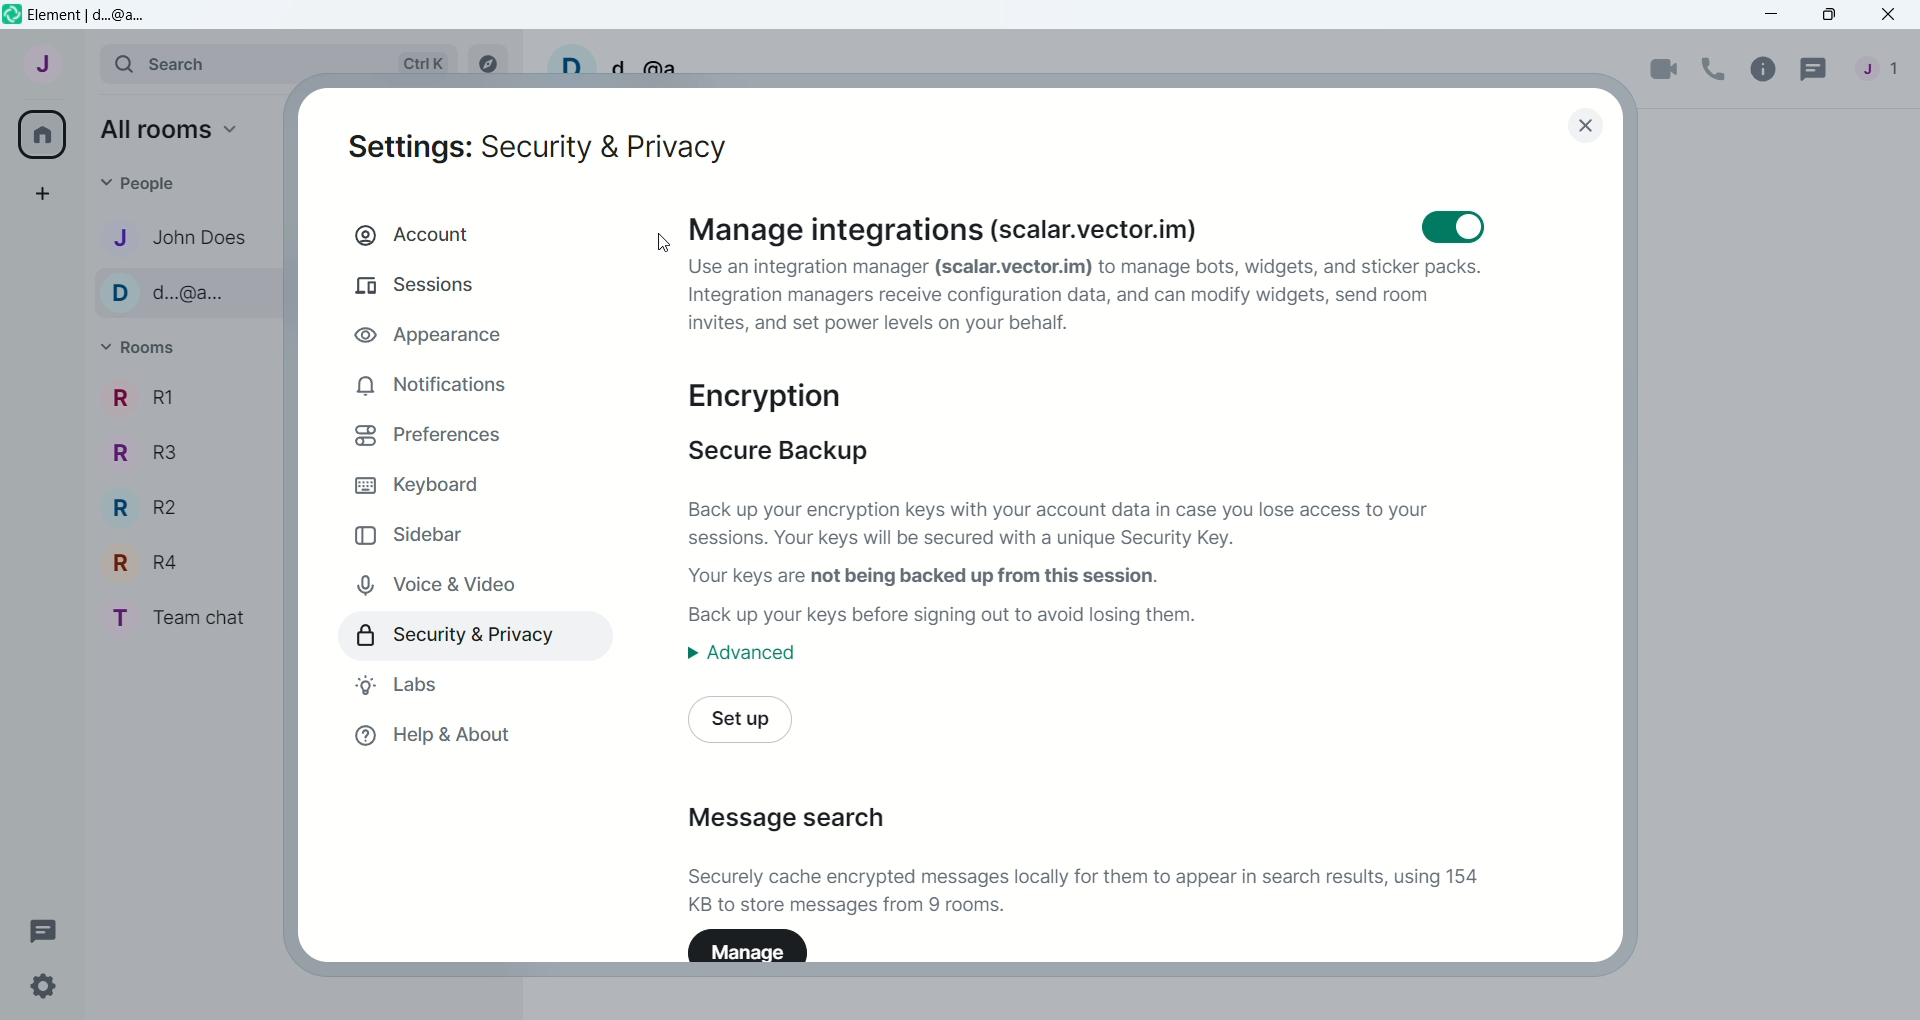  Describe the element at coordinates (178, 134) in the screenshot. I see `all rooms` at that location.